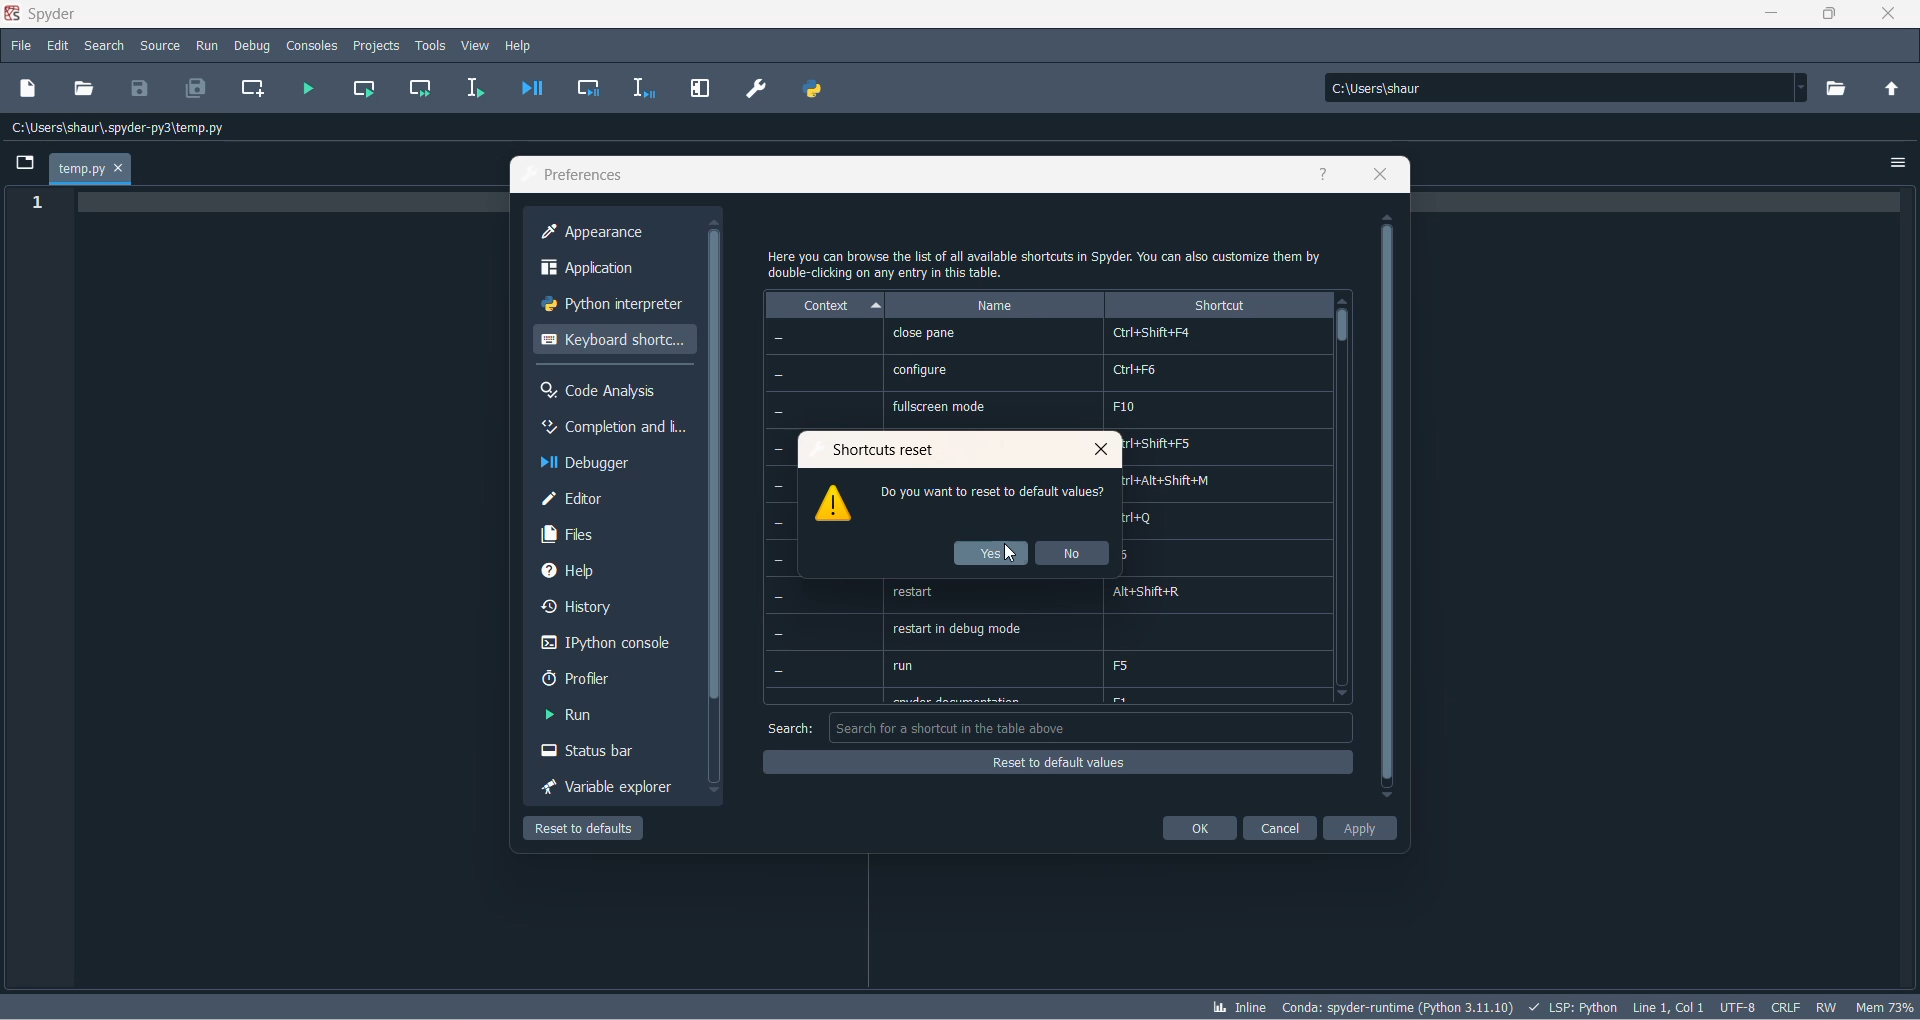 This screenshot has width=1920, height=1020. Describe the element at coordinates (1390, 799) in the screenshot. I see `move down` at that location.